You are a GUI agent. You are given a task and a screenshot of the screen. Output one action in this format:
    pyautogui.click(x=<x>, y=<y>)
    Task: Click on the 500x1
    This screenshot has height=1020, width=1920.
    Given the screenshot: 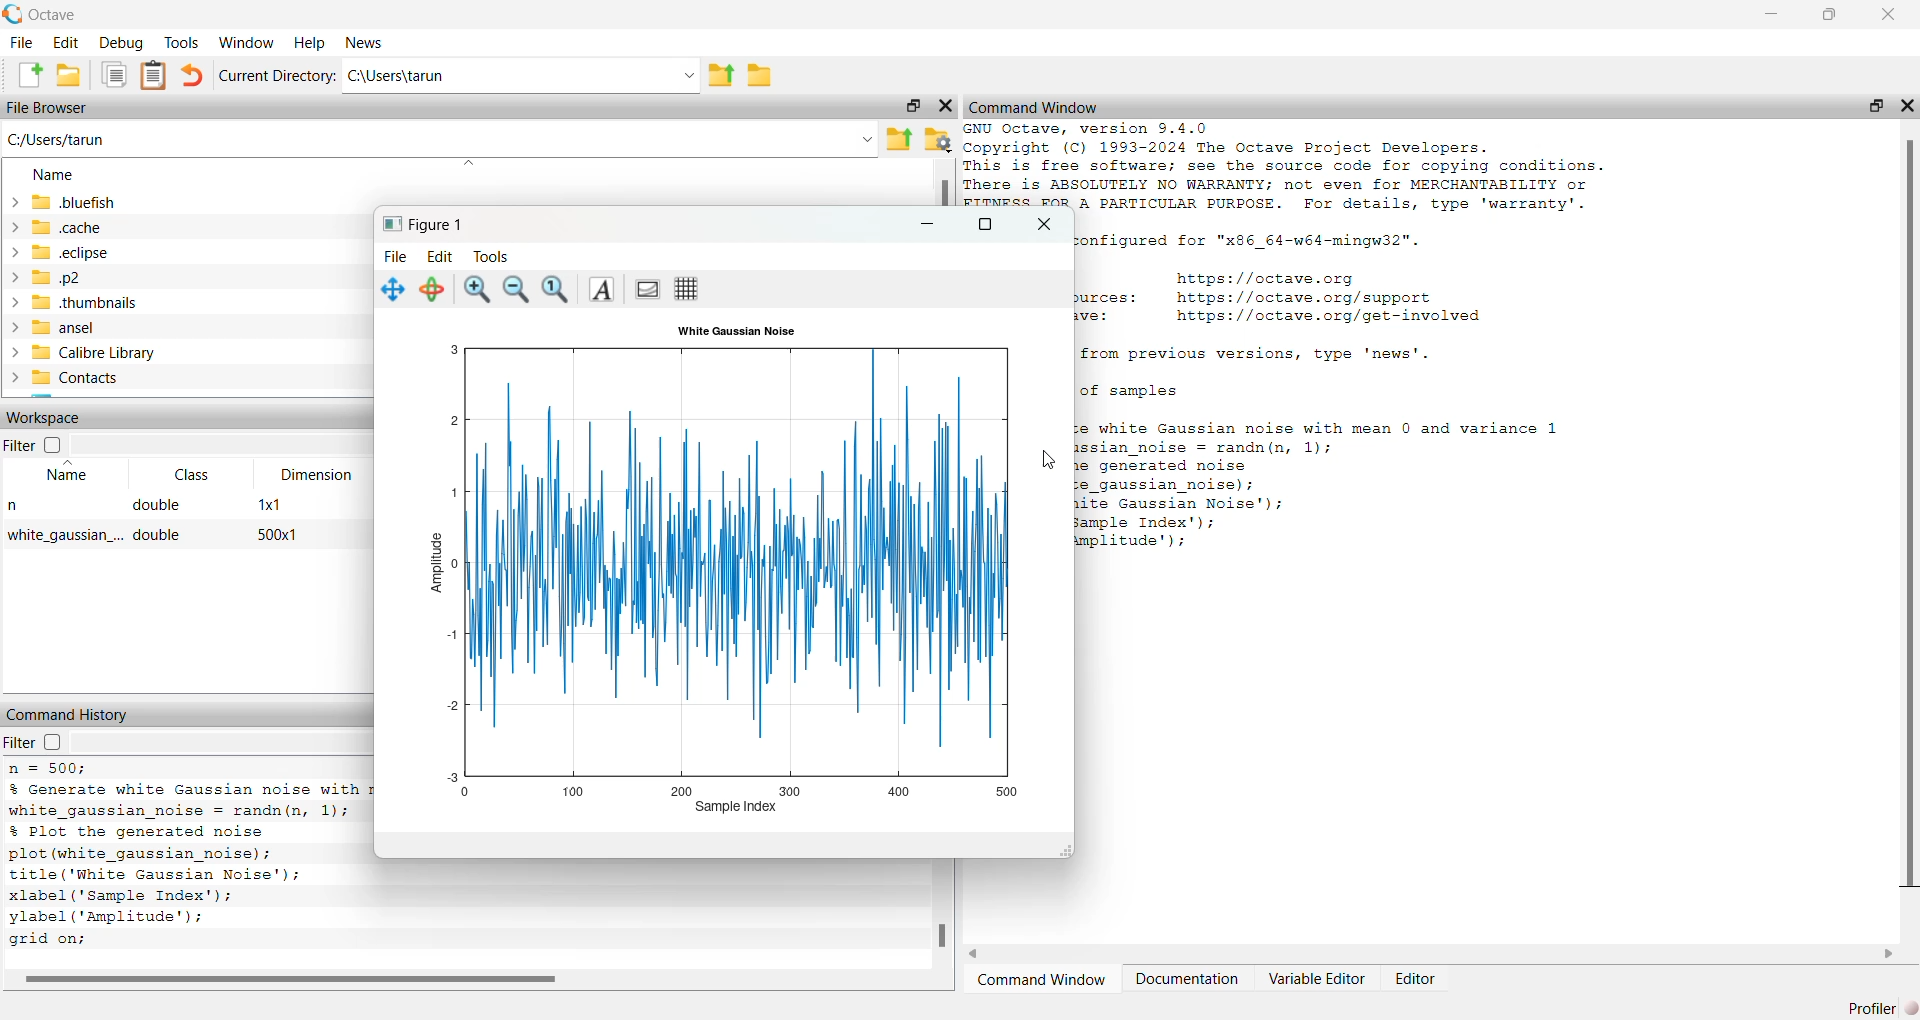 What is the action you would take?
    pyautogui.click(x=280, y=534)
    